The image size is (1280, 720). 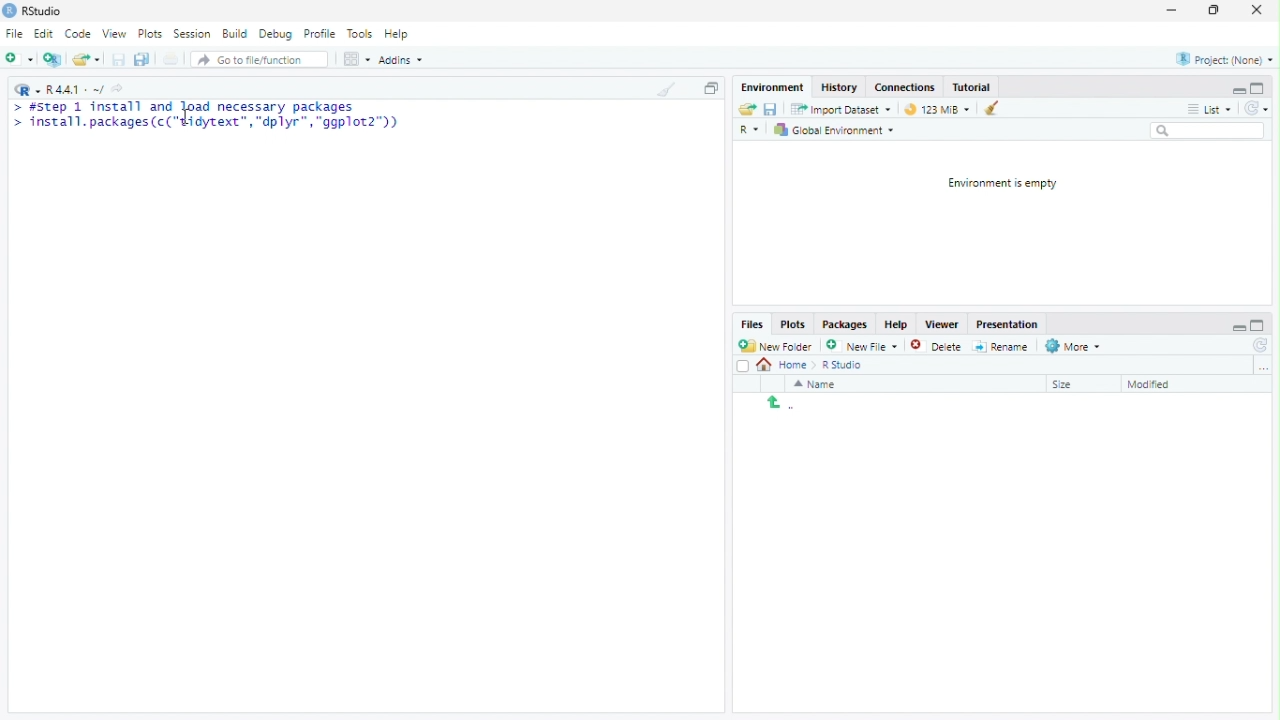 I want to click on Minimize, so click(x=1170, y=10).